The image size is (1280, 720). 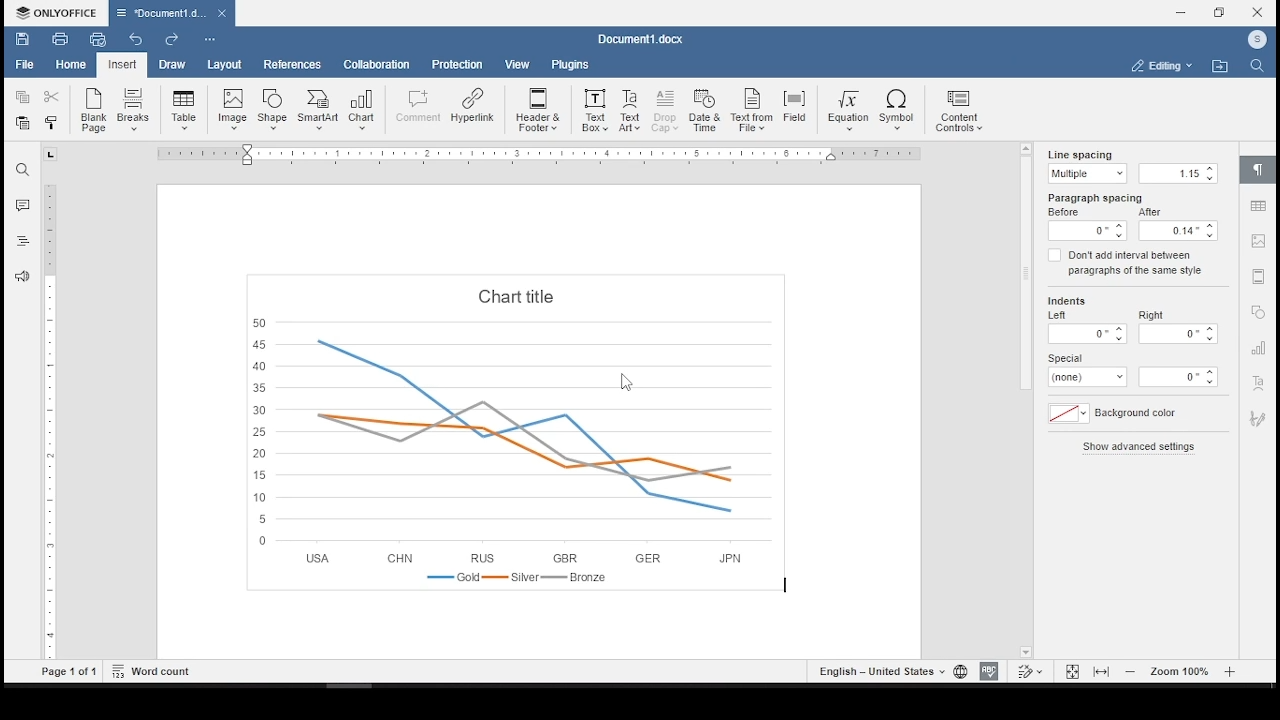 I want to click on undo, so click(x=136, y=38).